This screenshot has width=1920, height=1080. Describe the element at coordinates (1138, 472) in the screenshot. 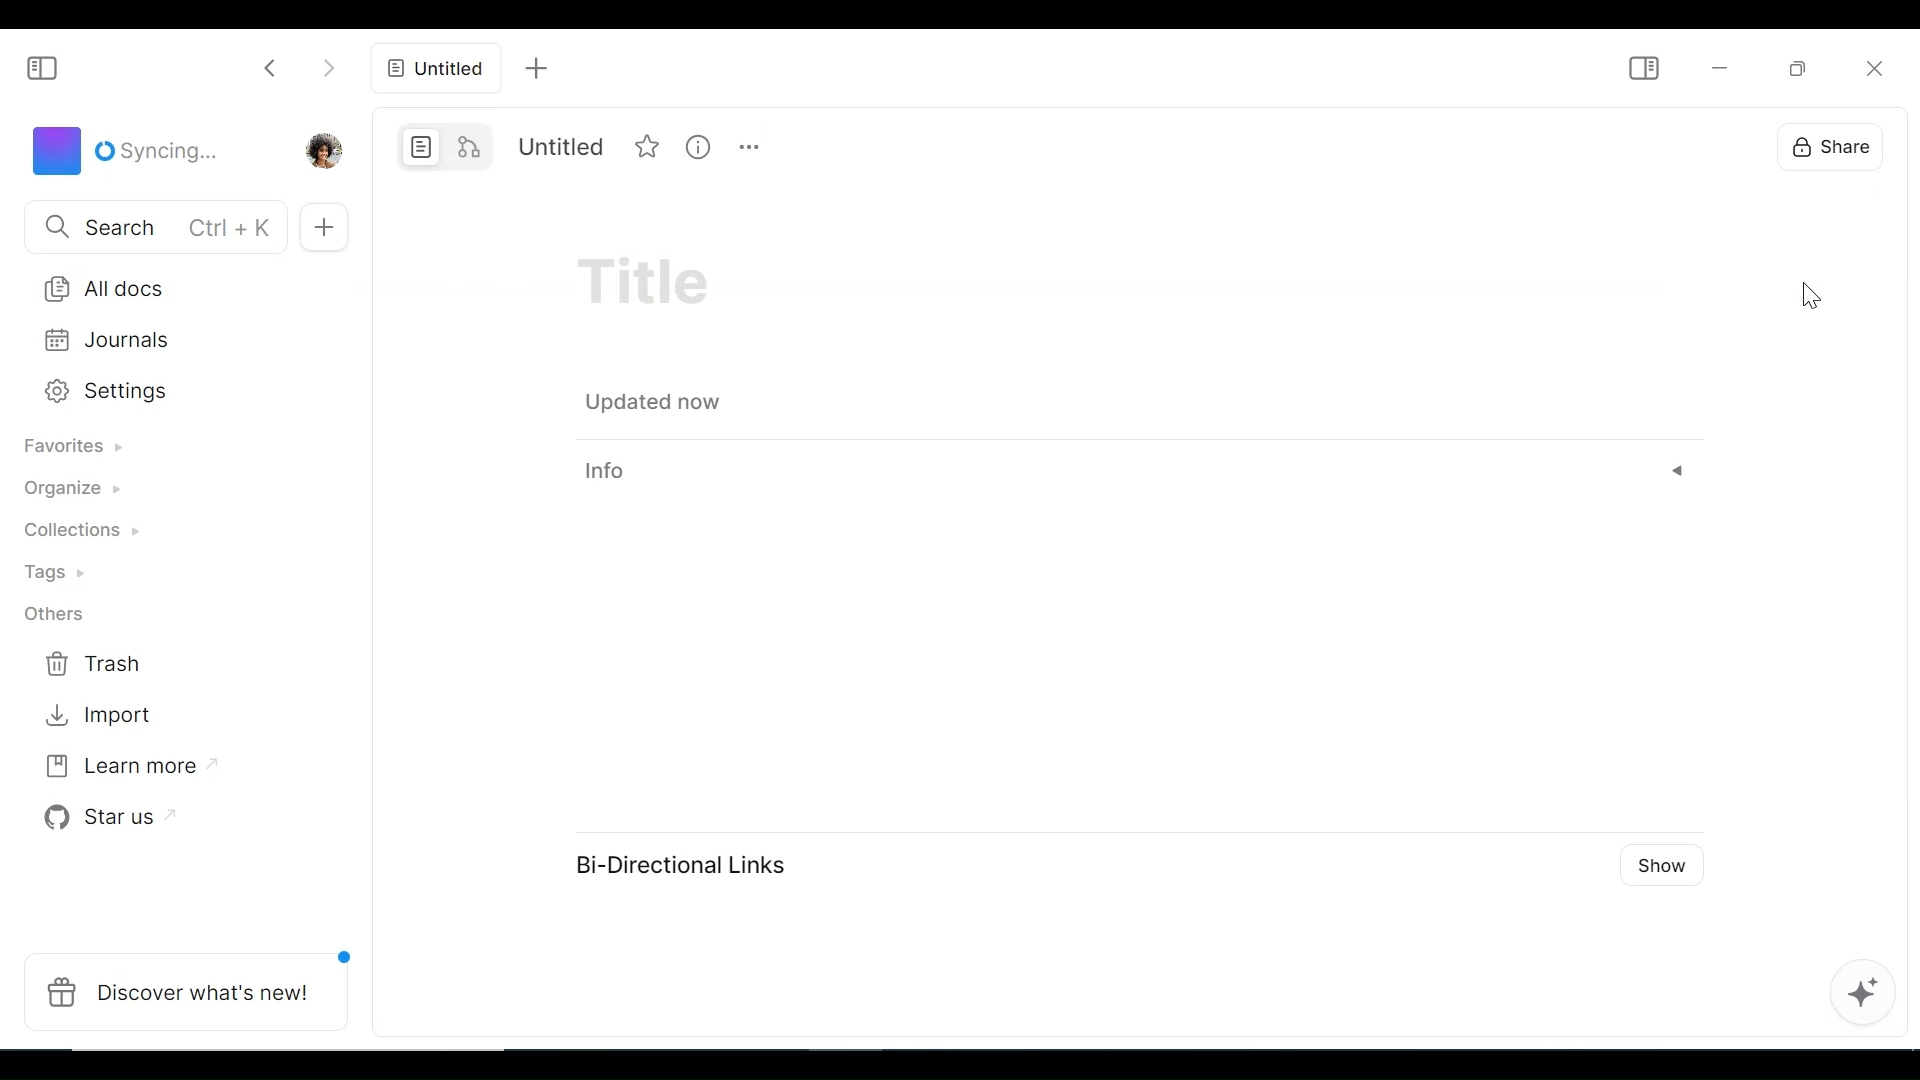

I see `View Information` at that location.